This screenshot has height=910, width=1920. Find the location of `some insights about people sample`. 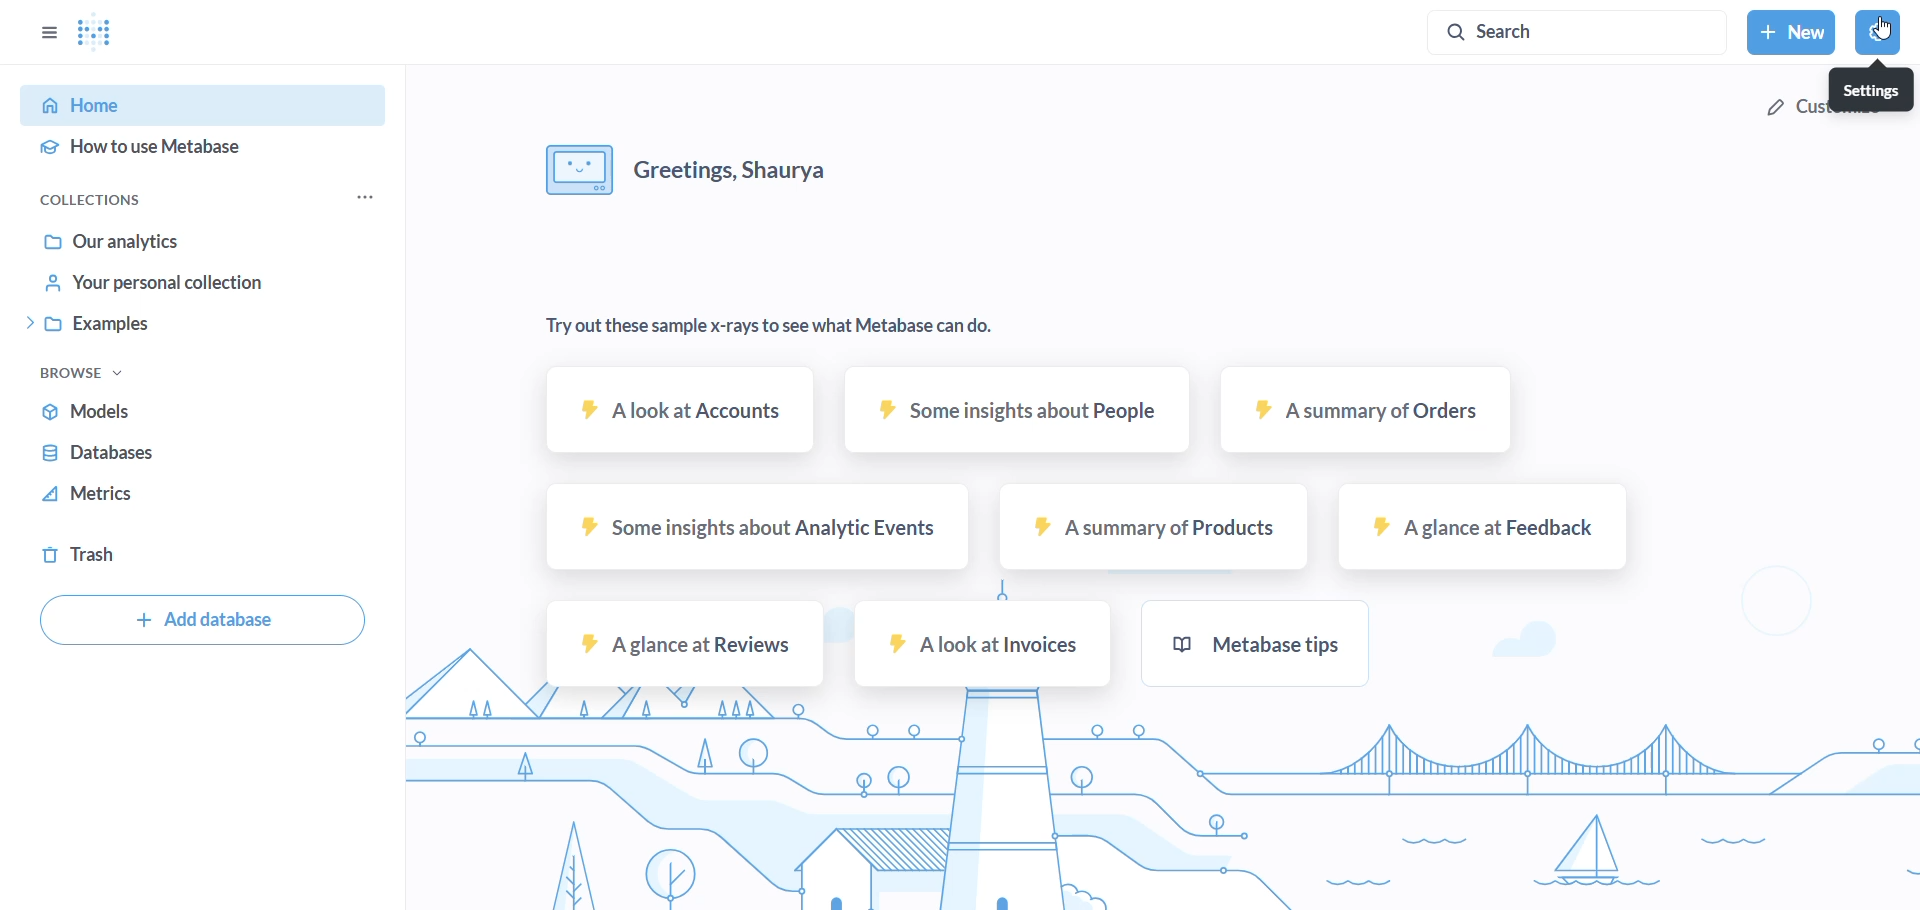

some insights about people sample is located at coordinates (1012, 412).